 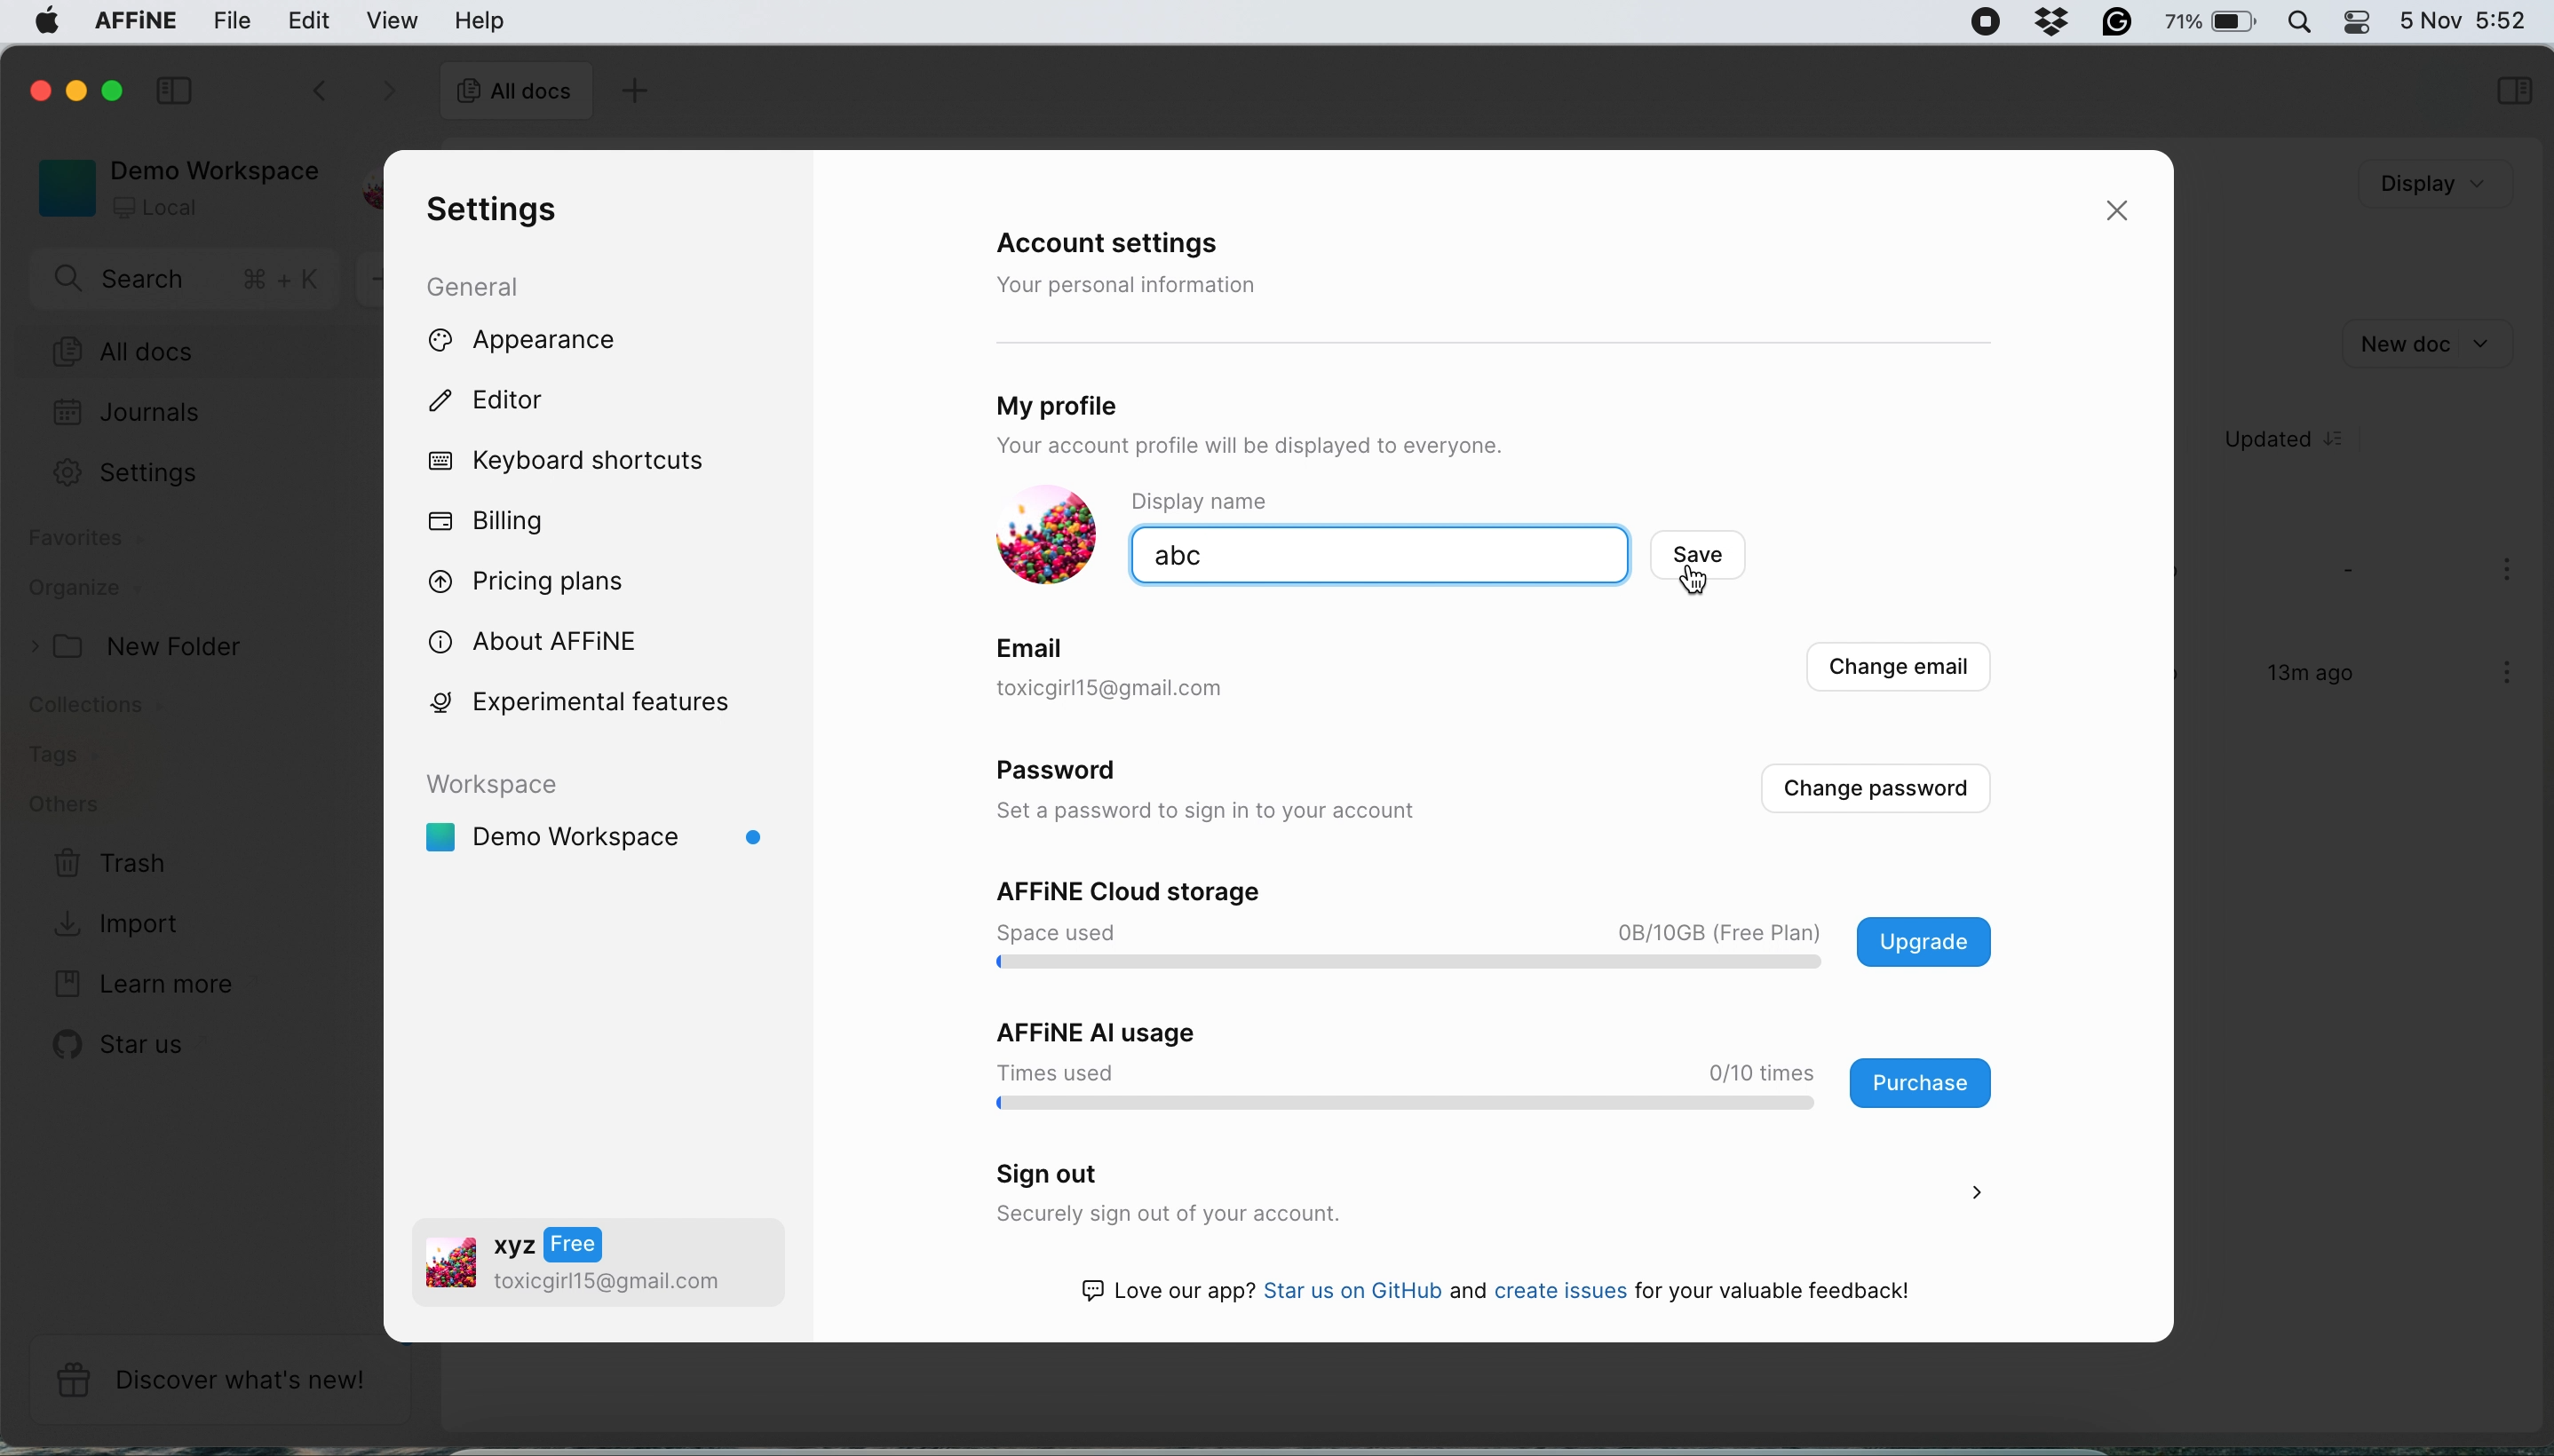 I want to click on control center, so click(x=2355, y=22).